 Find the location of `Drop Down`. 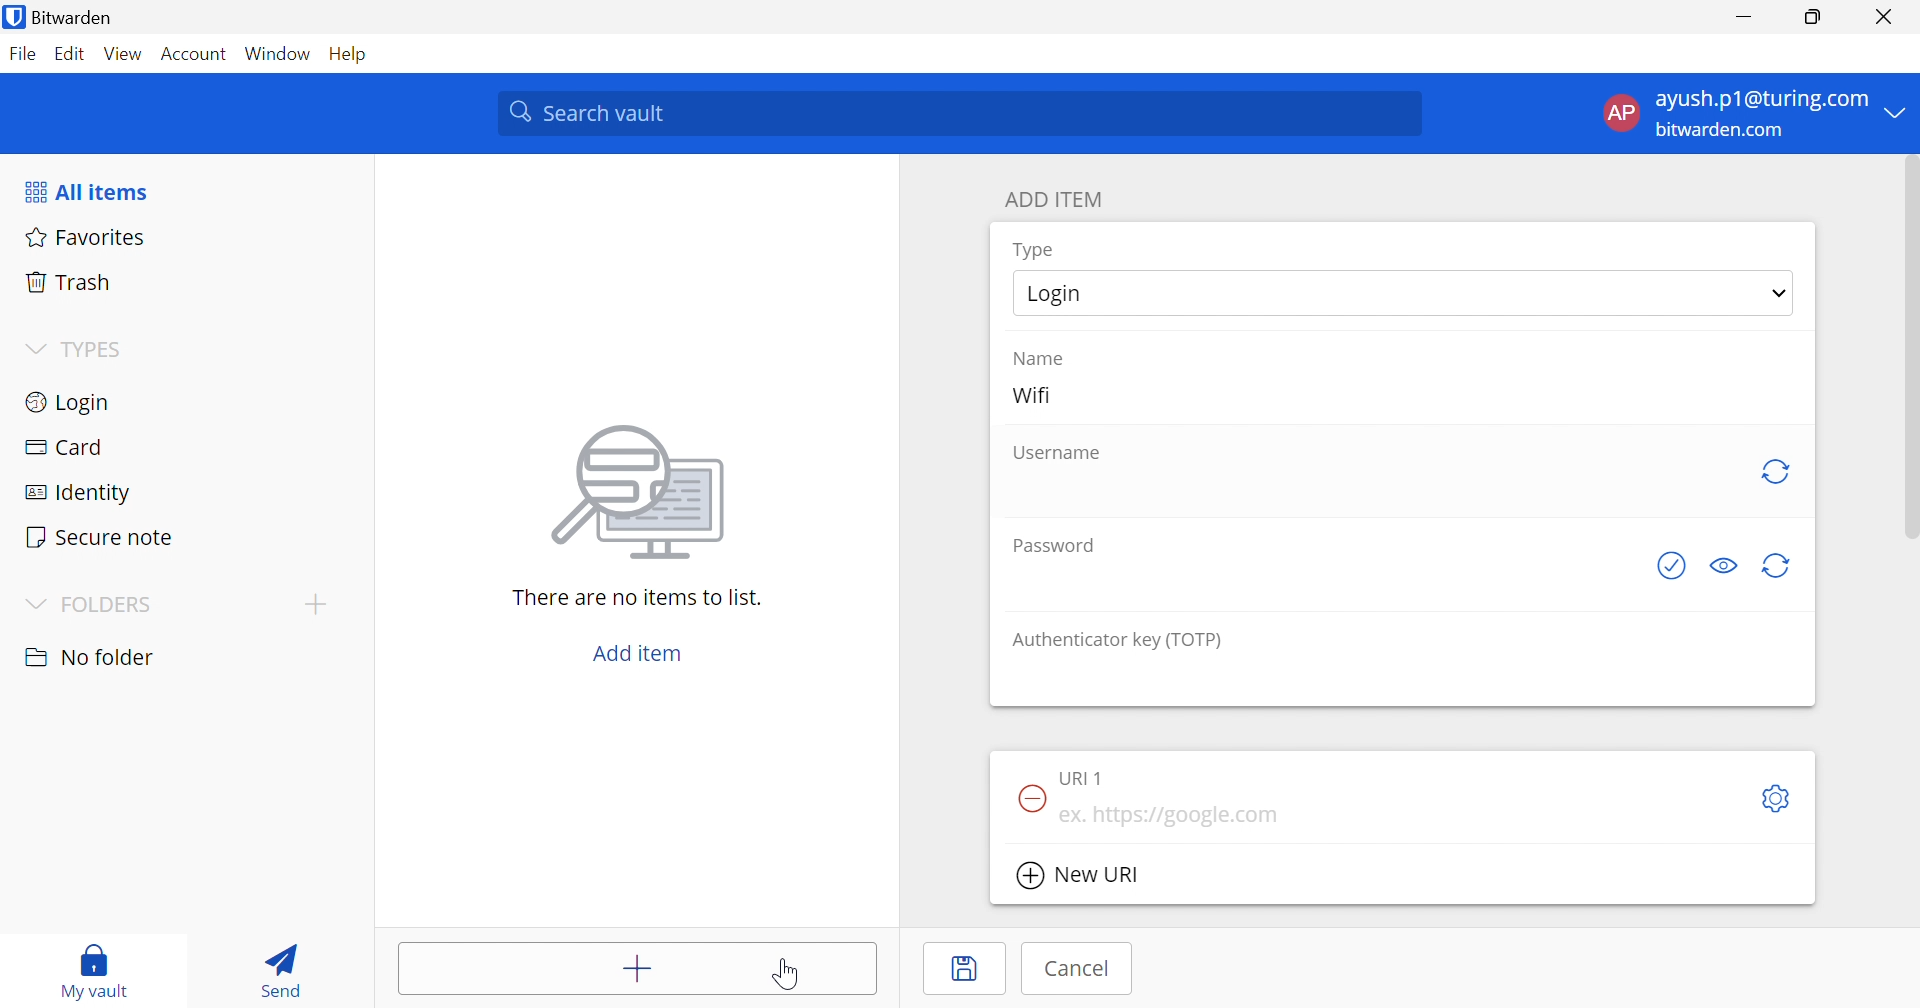

Drop Down is located at coordinates (1897, 111).